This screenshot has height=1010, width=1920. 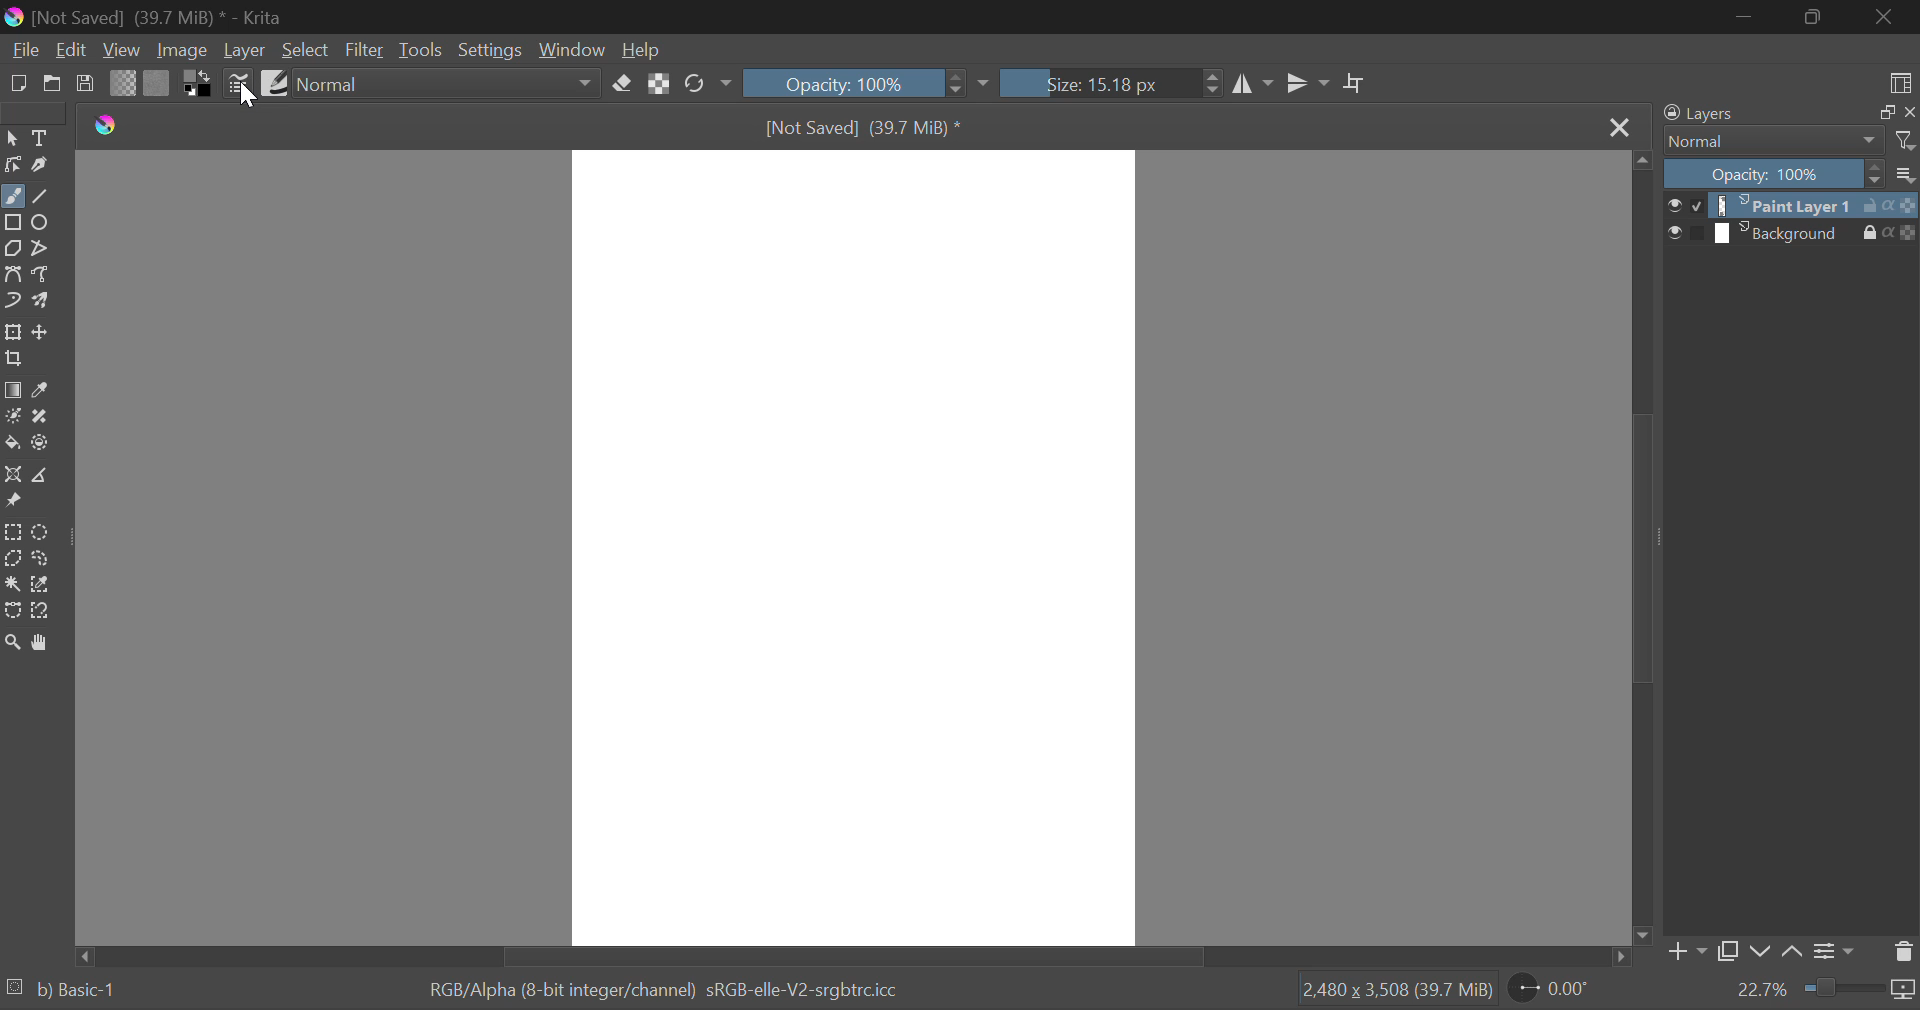 What do you see at coordinates (24, 50) in the screenshot?
I see `File` at bounding box center [24, 50].